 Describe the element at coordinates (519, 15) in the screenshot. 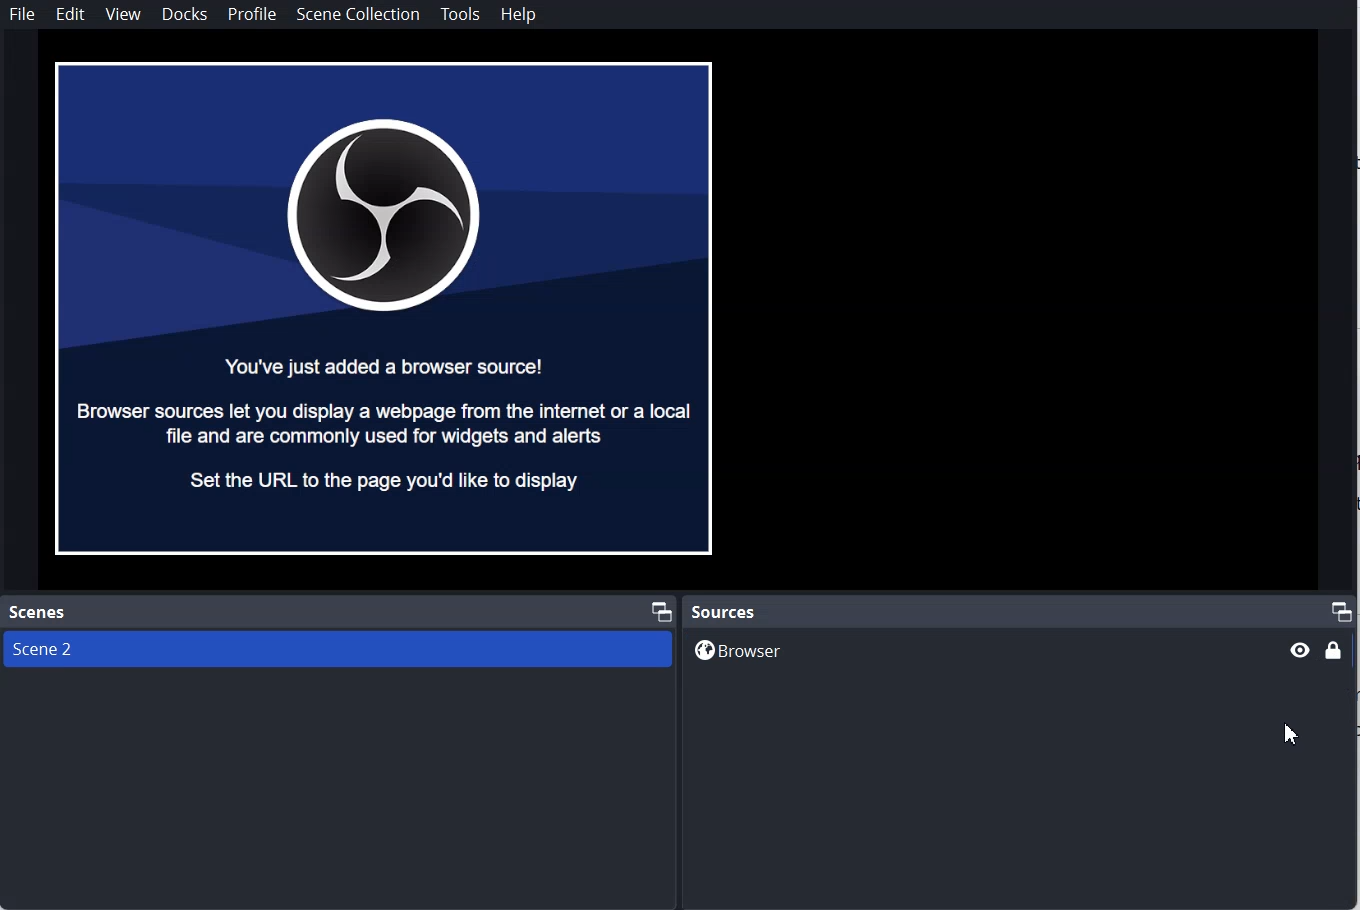

I see `Help` at that location.